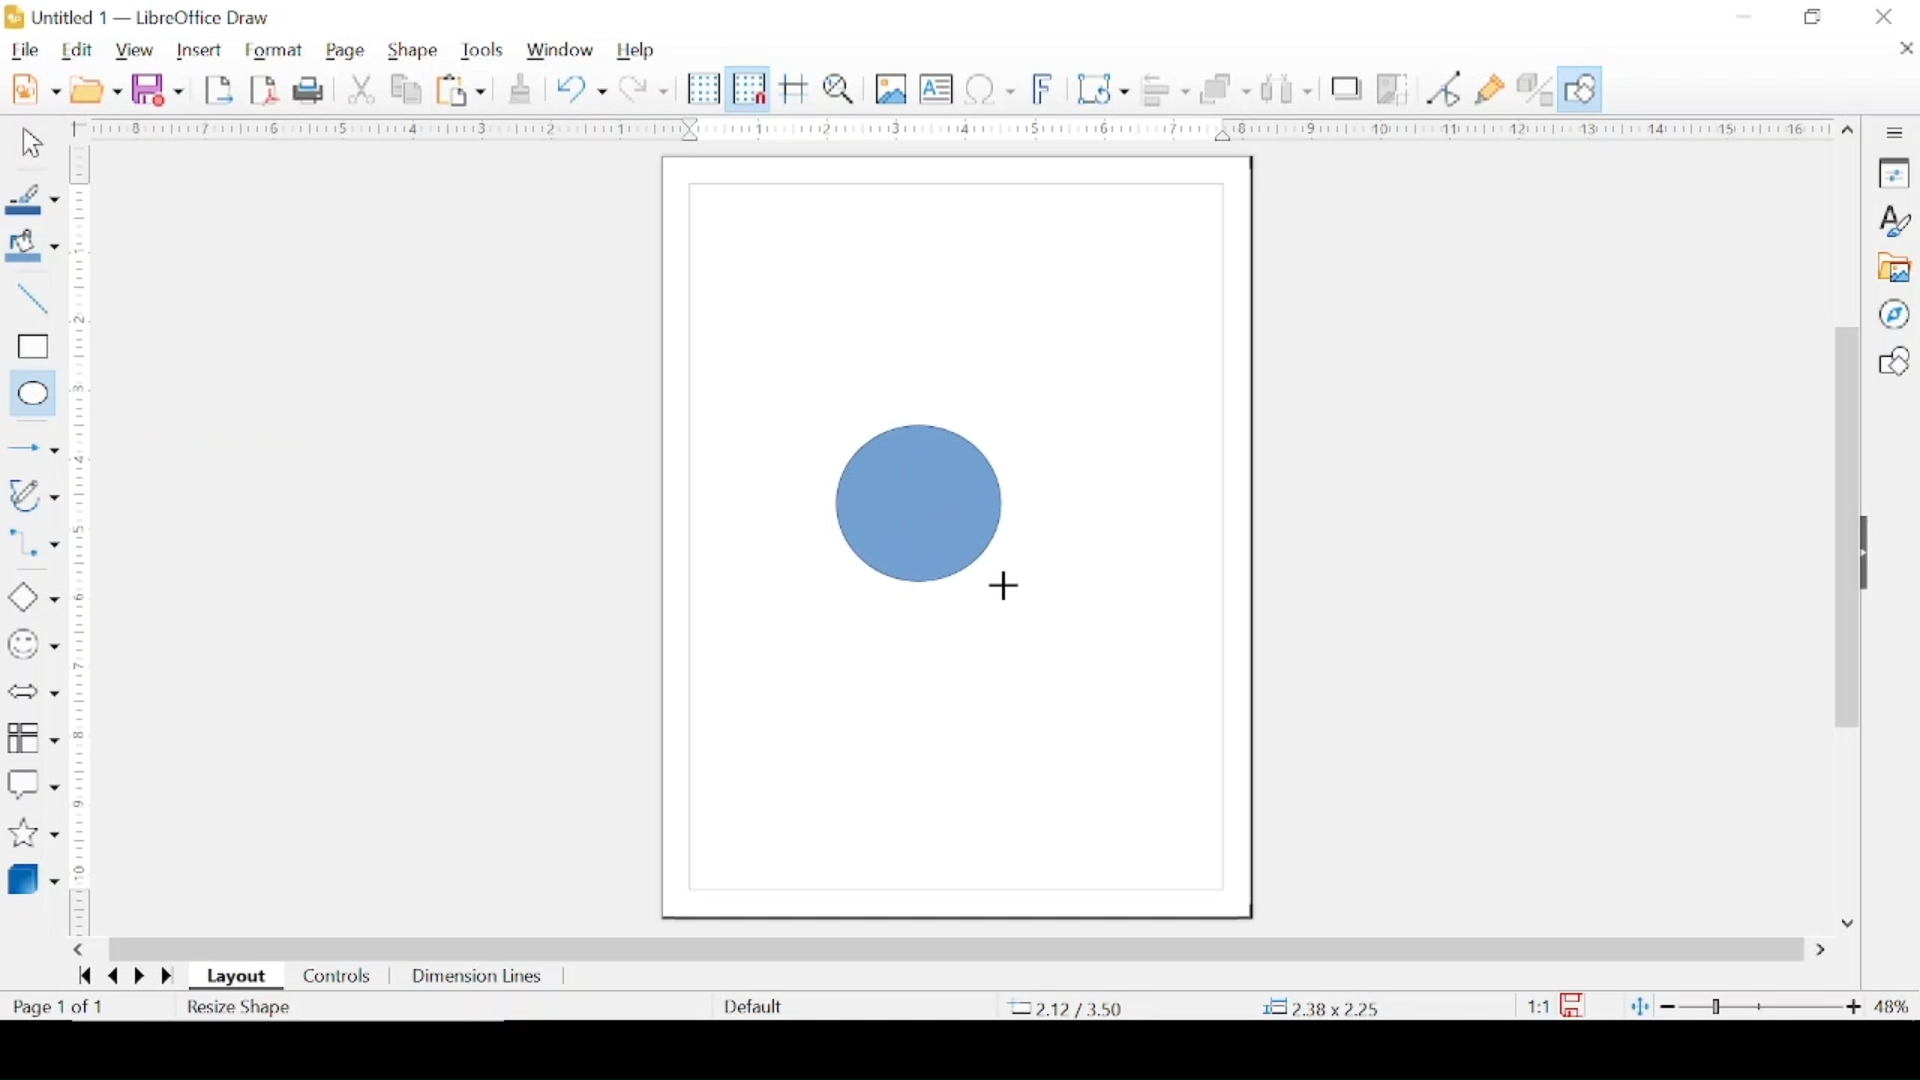 Image resolution: width=1920 pixels, height=1080 pixels. I want to click on dimension lines, so click(476, 977).